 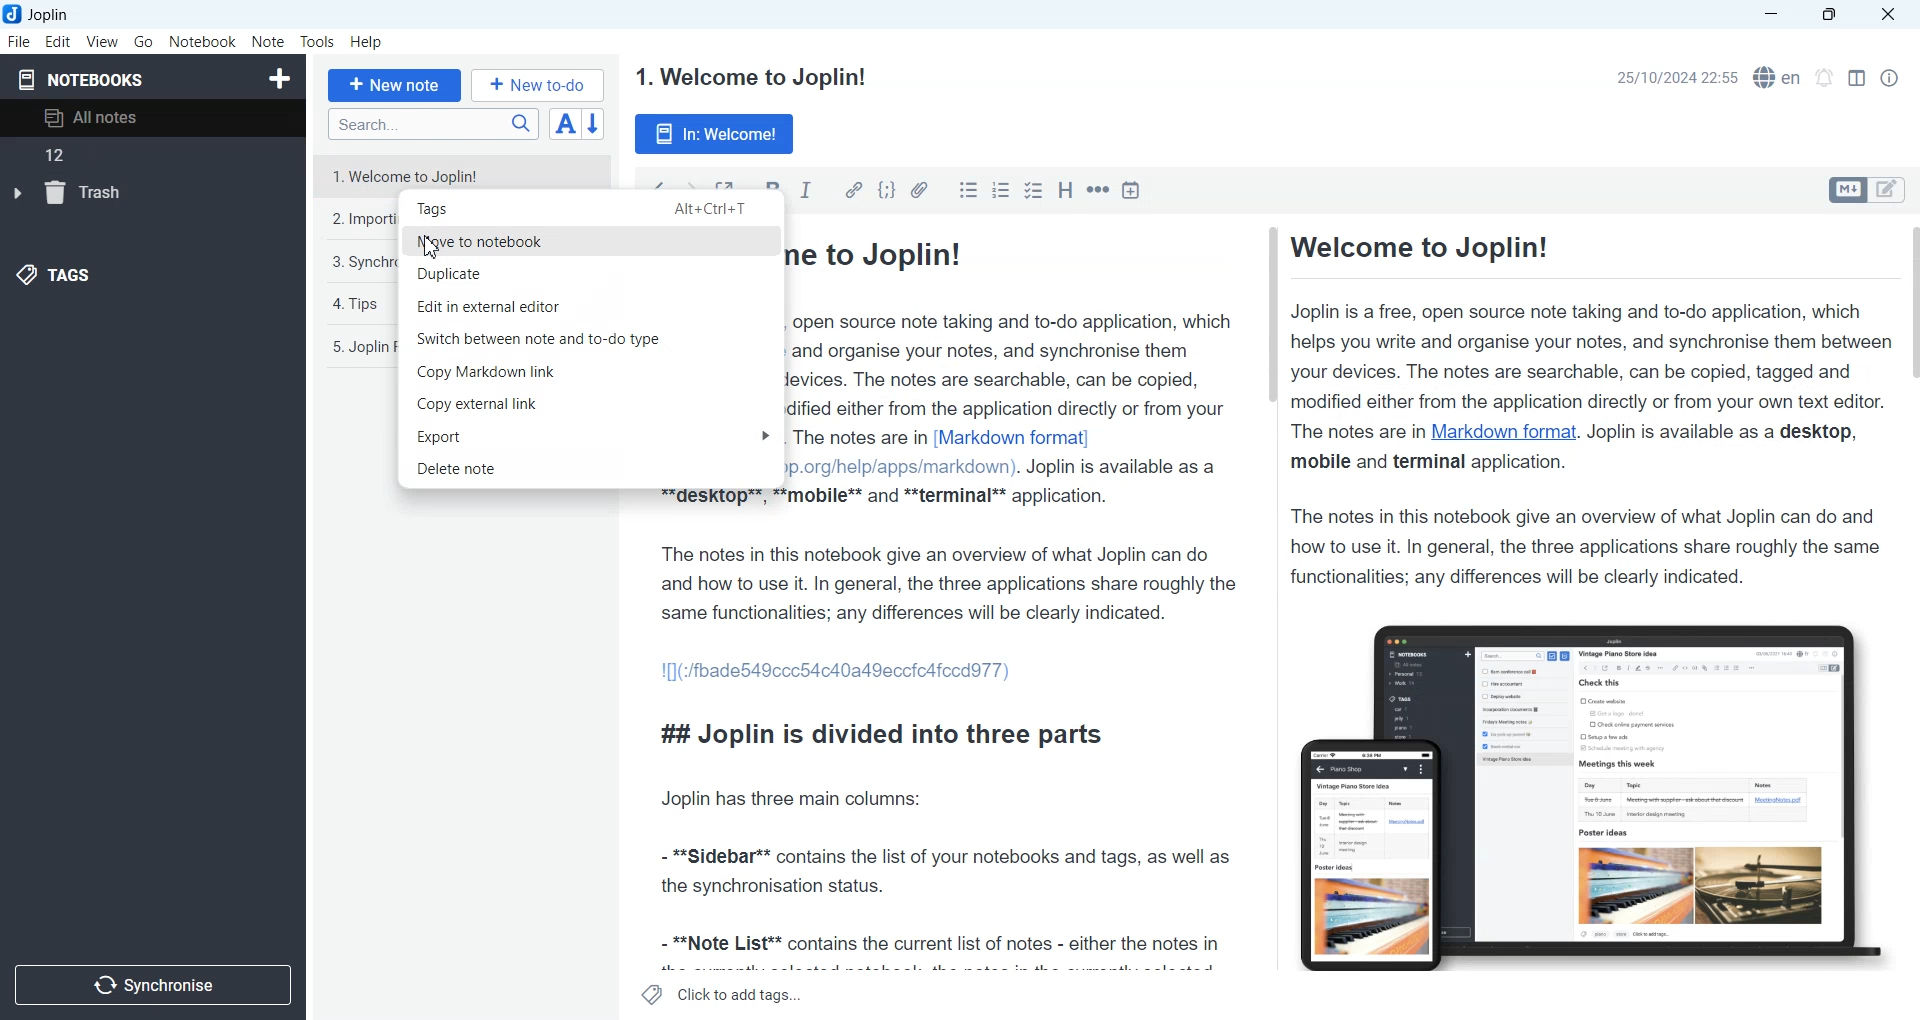 What do you see at coordinates (1891, 190) in the screenshot?
I see `Toggle editors` at bounding box center [1891, 190].